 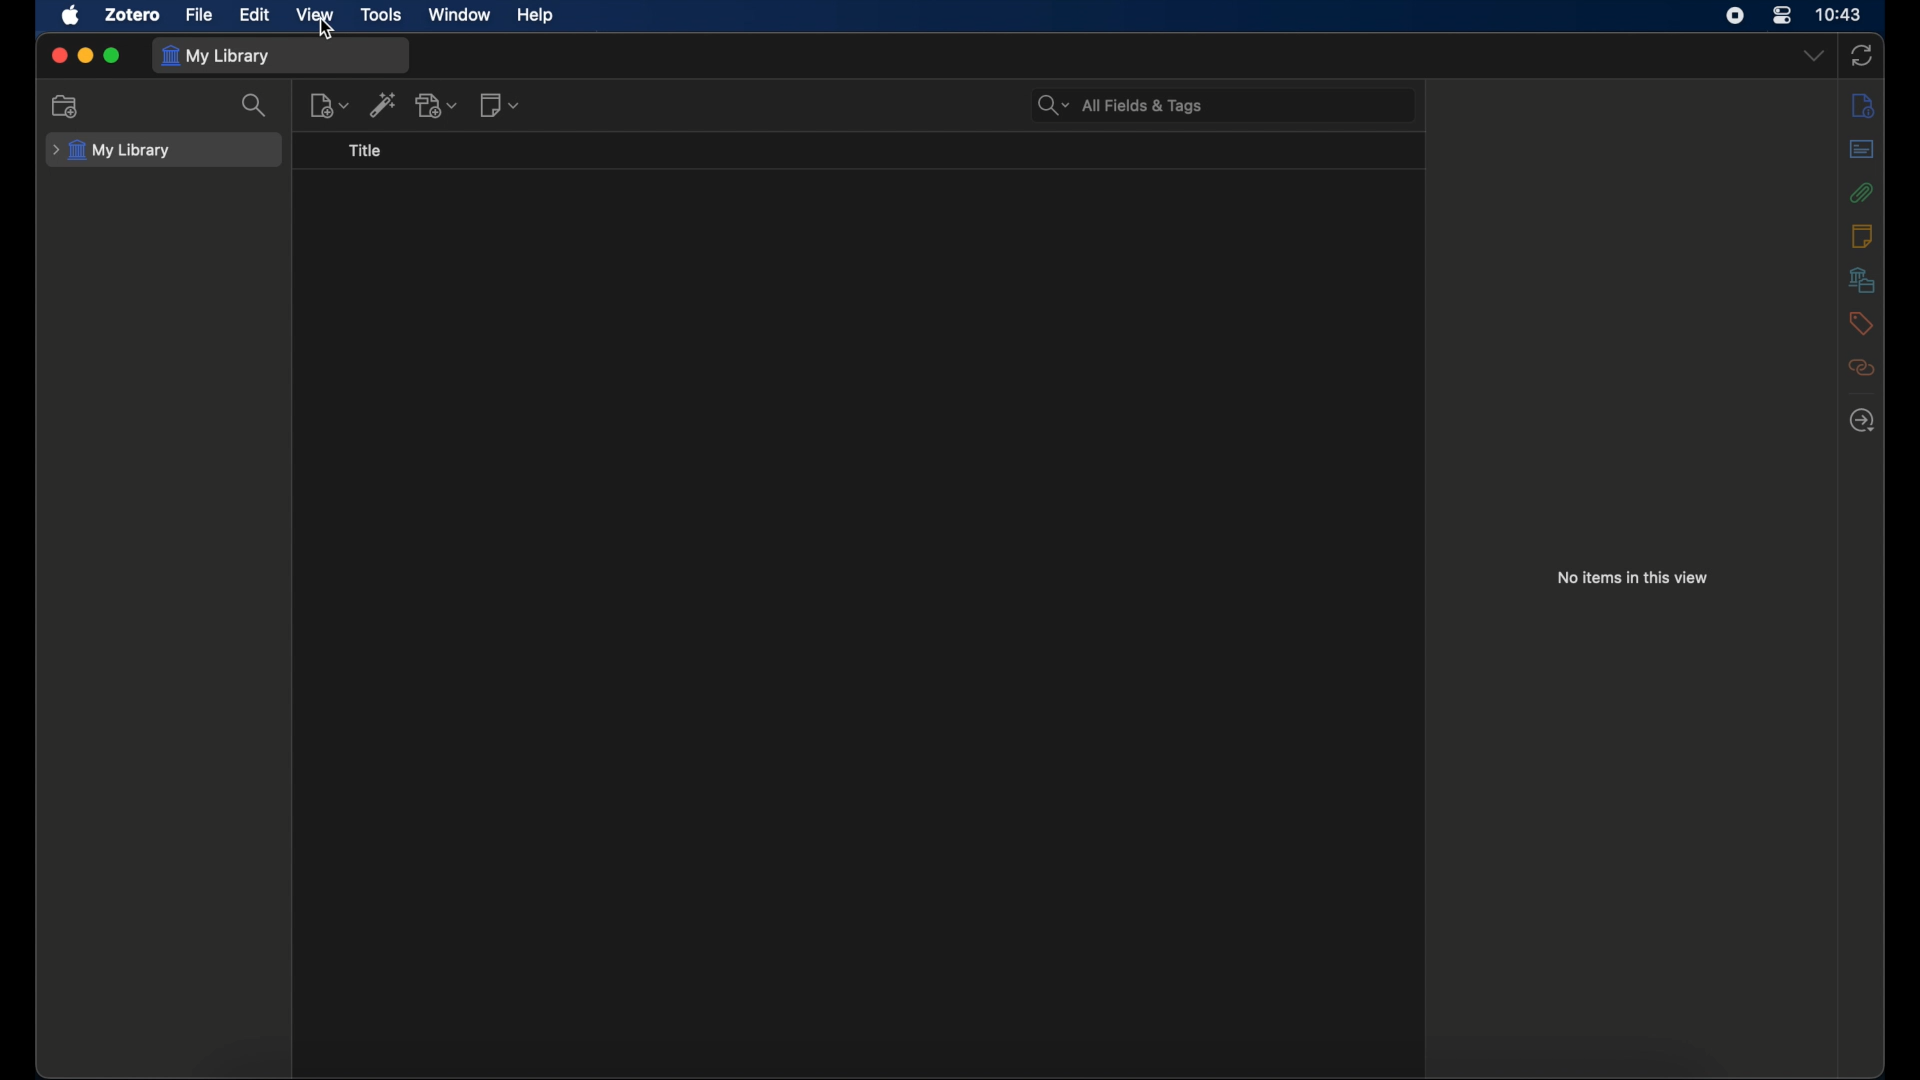 I want to click on no items in this view, so click(x=1633, y=577).